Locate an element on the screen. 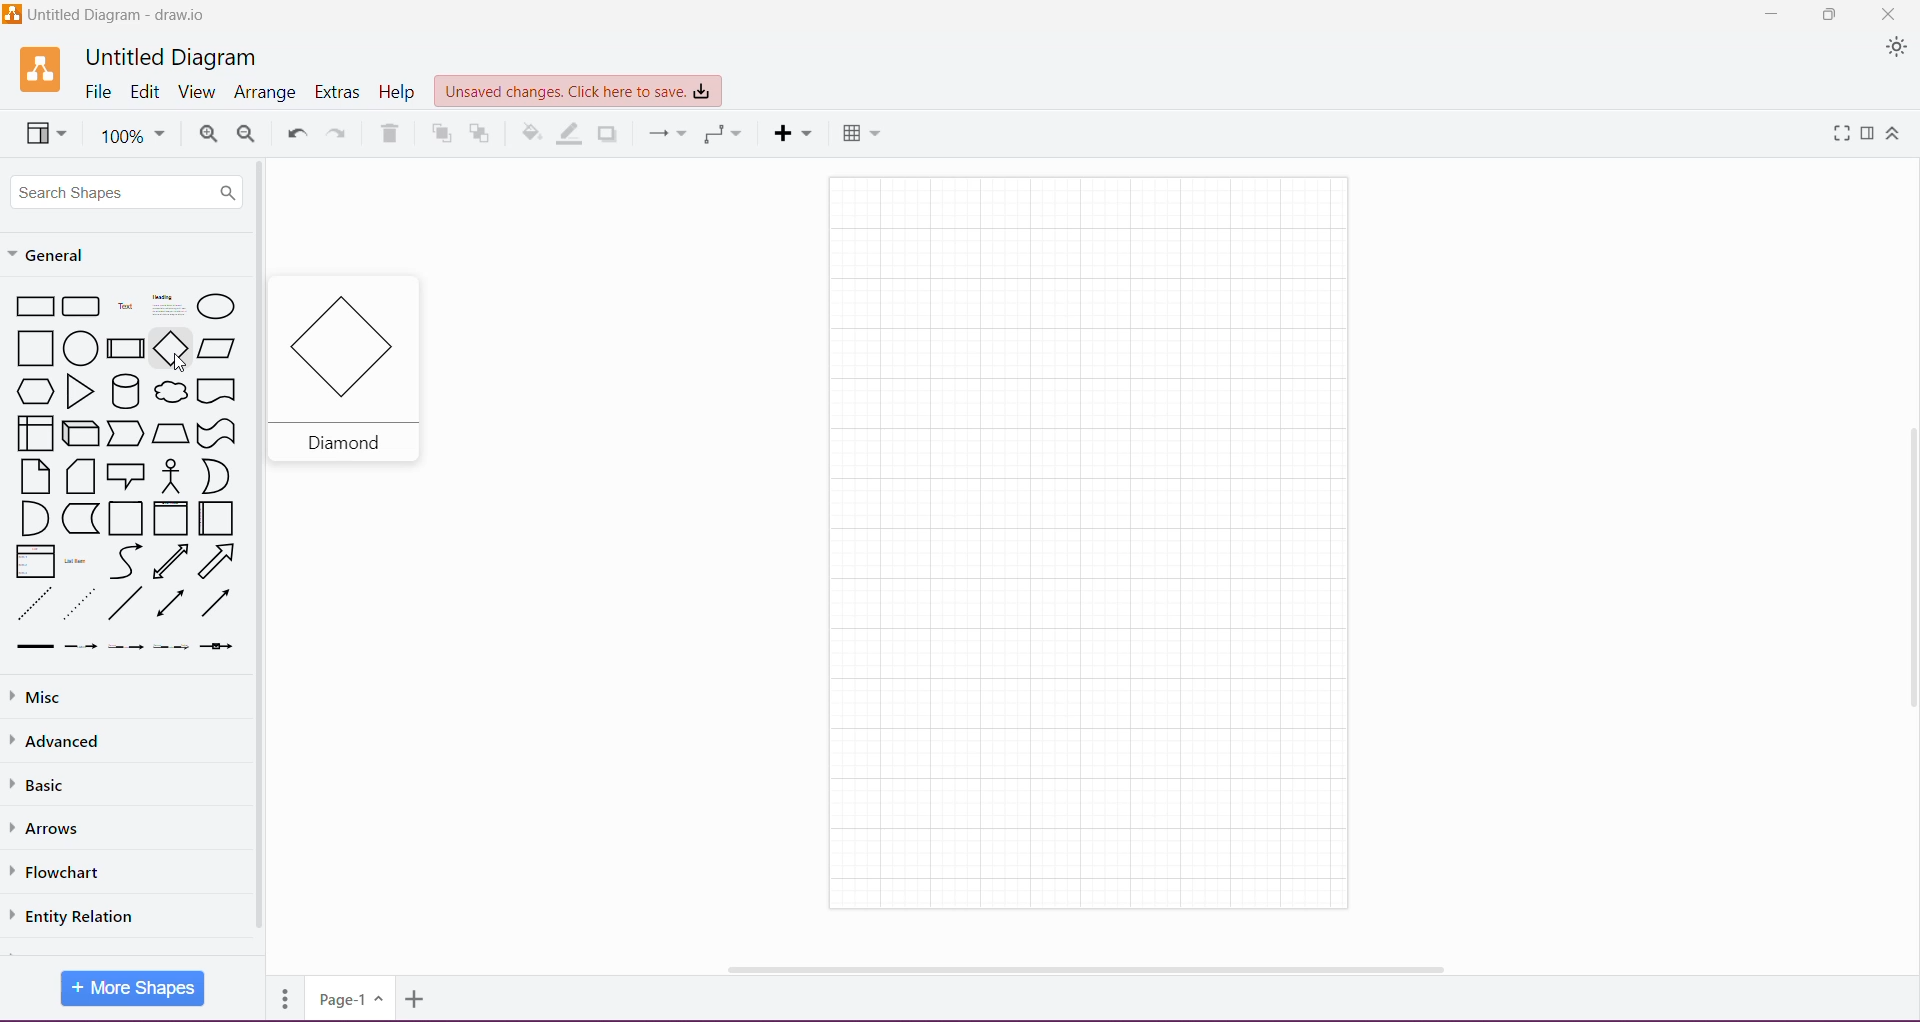 The height and width of the screenshot is (1022, 1920). Waypoints is located at coordinates (724, 134).